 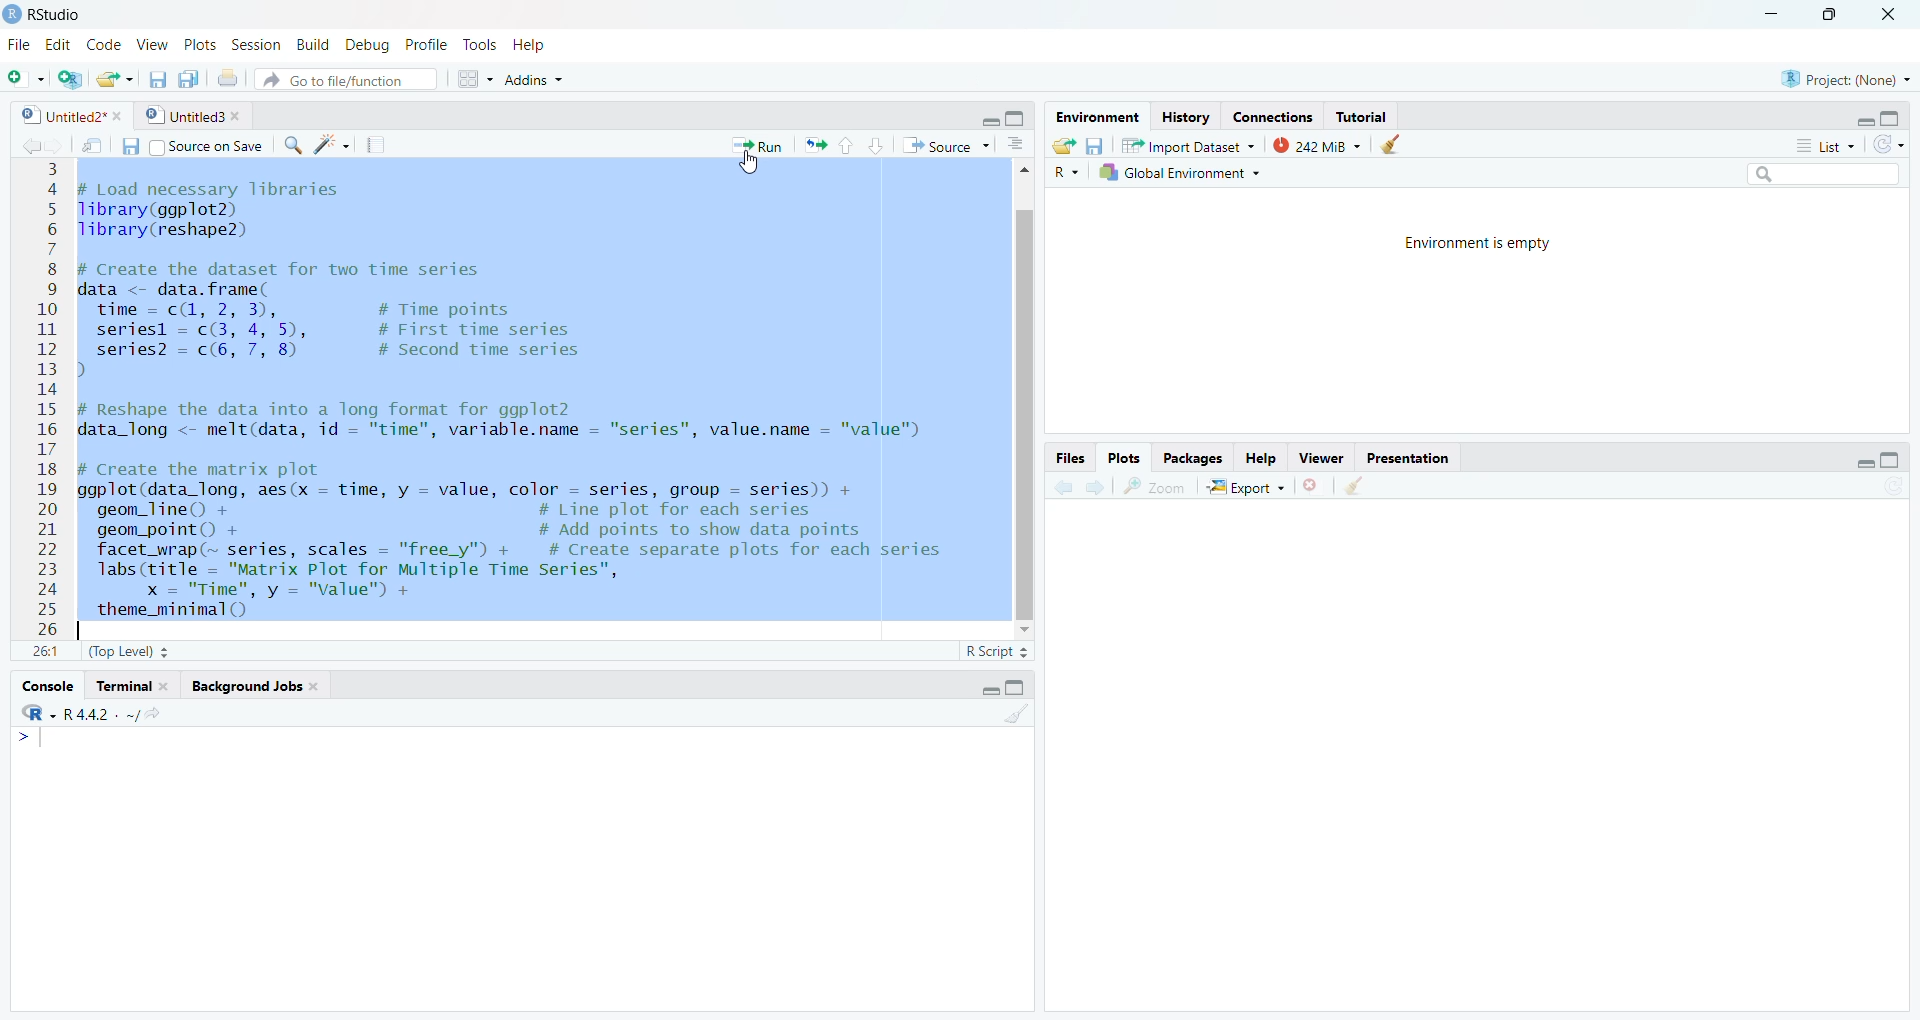 What do you see at coordinates (14, 15) in the screenshot?
I see `logo` at bounding box center [14, 15].